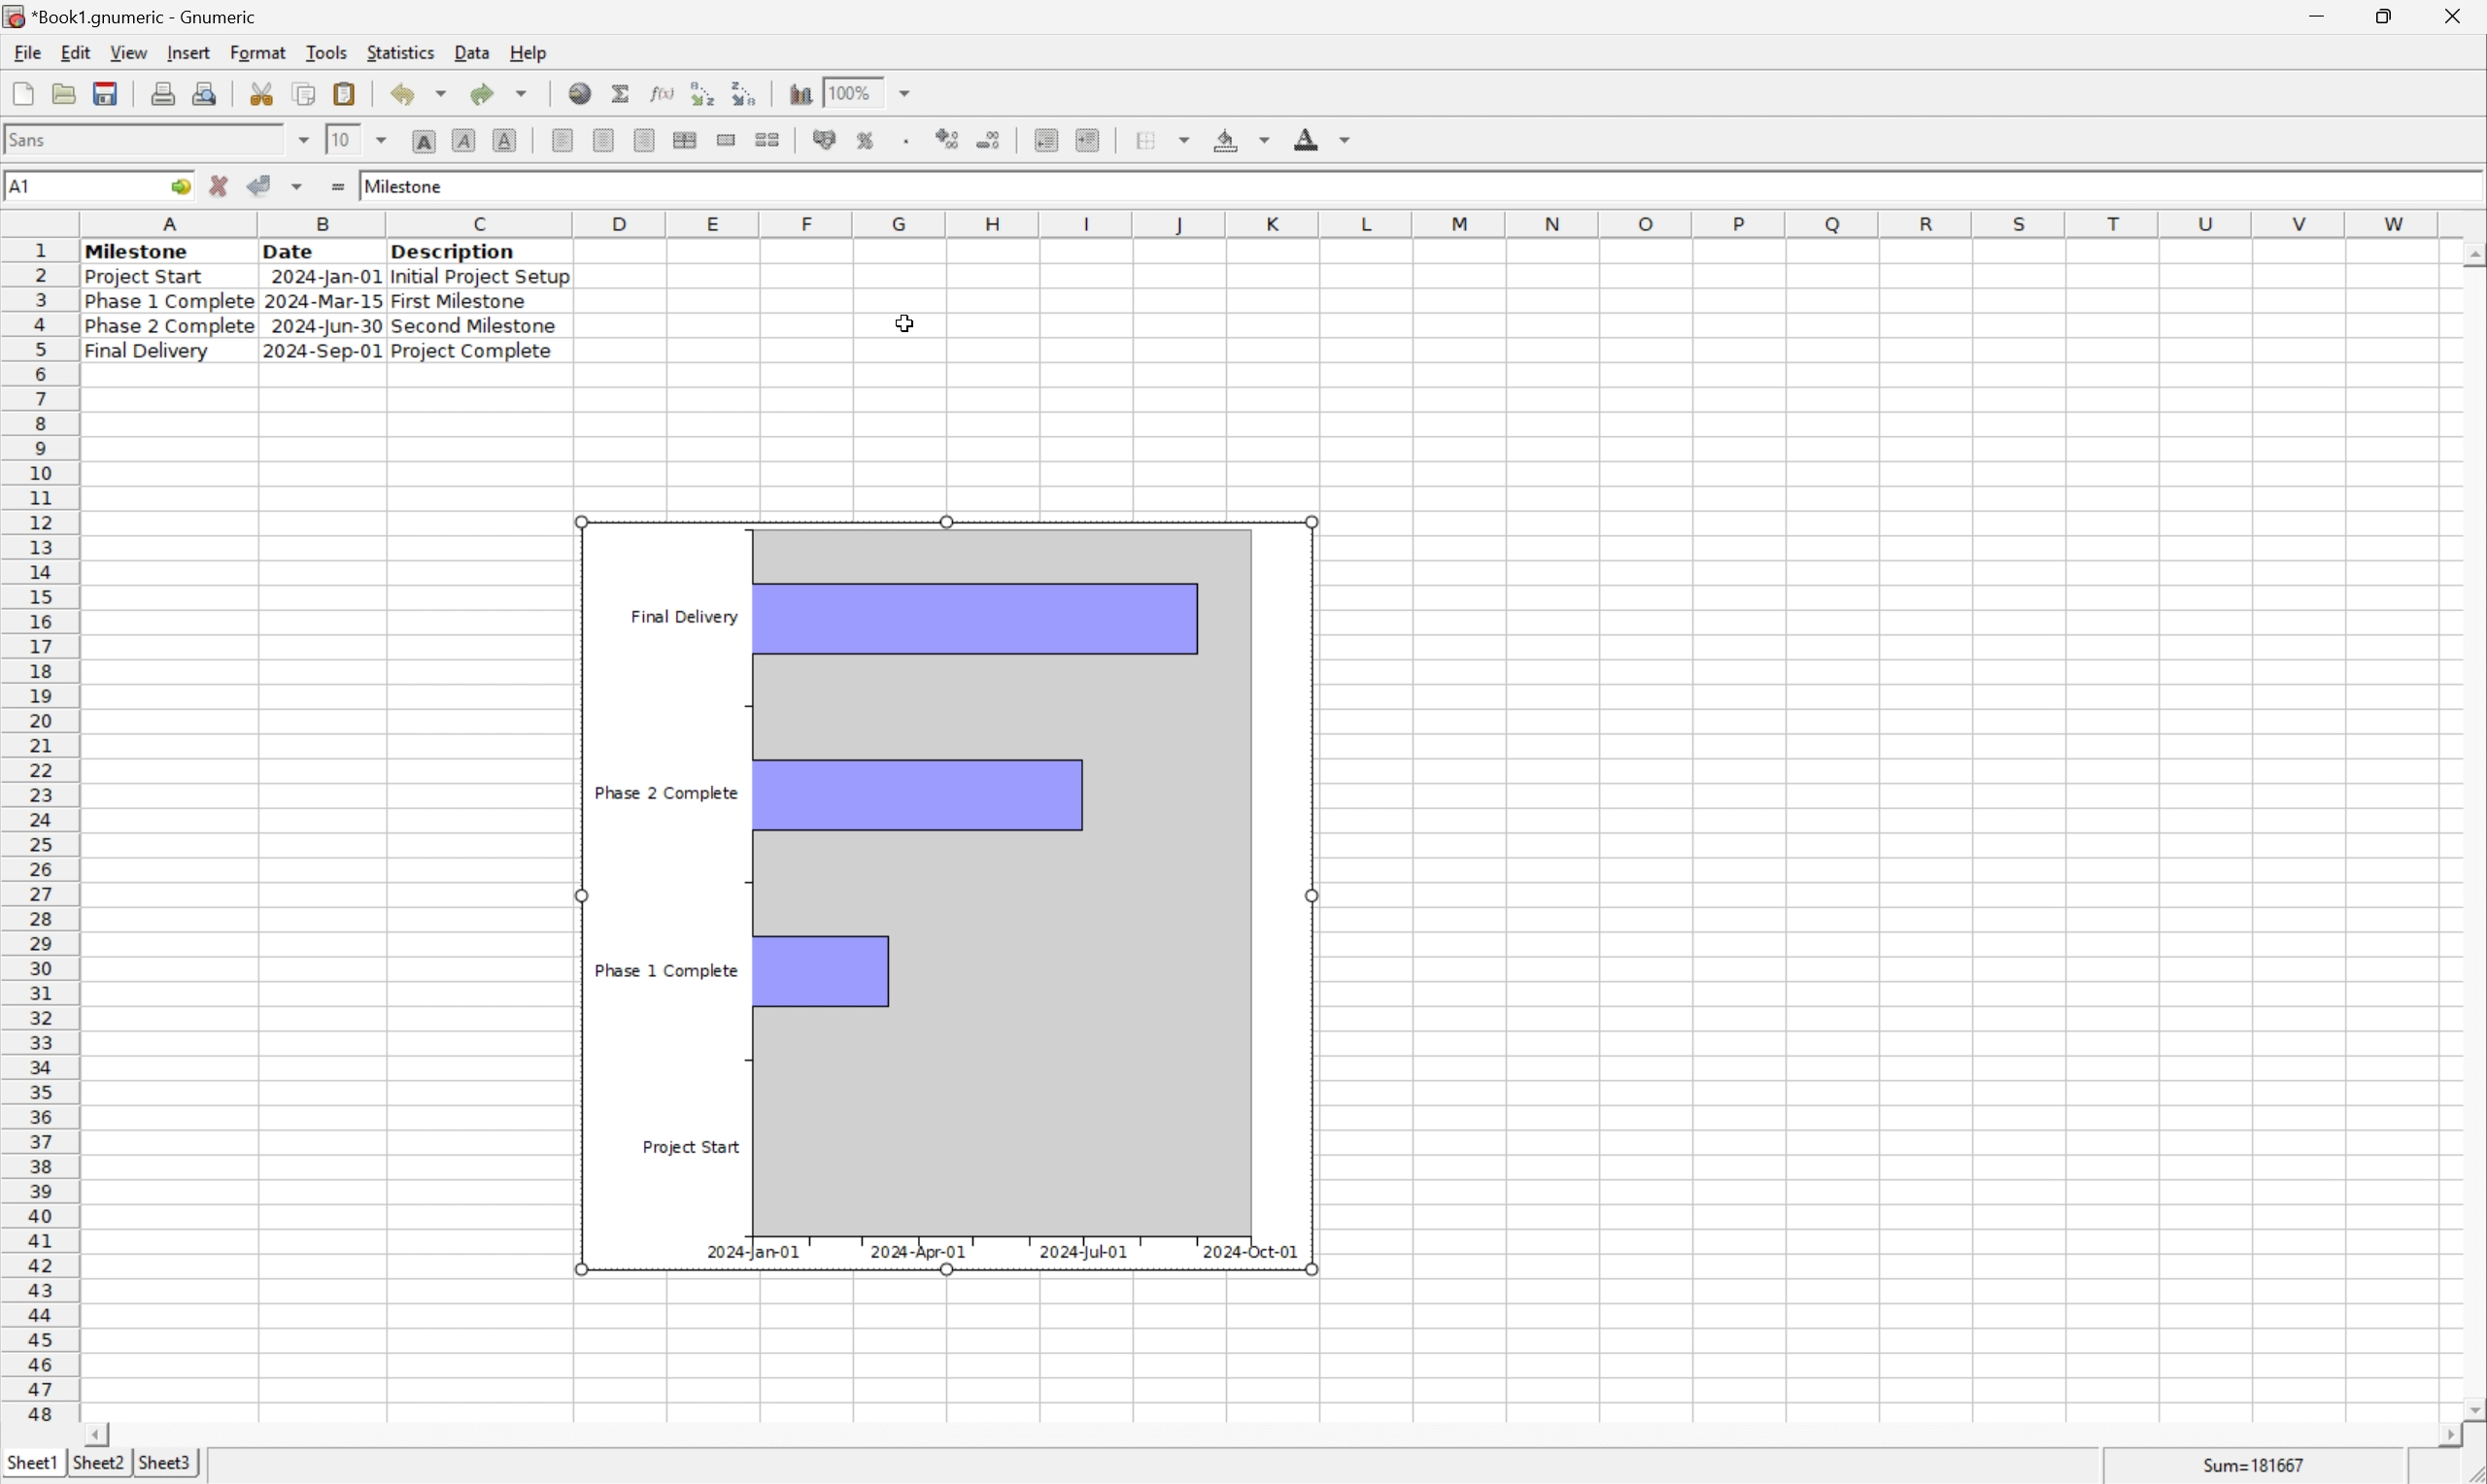 This screenshot has height=1484, width=2487. I want to click on restore down, so click(2391, 16).